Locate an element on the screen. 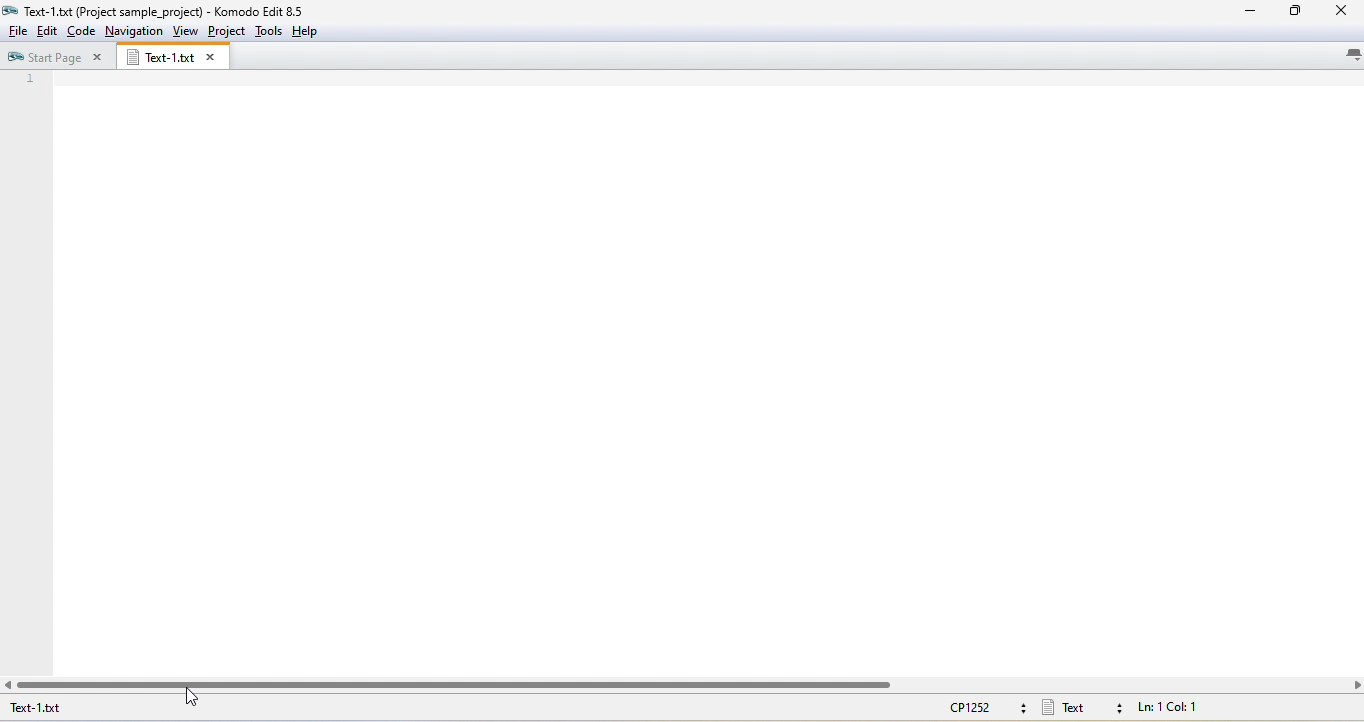 This screenshot has width=1364, height=722. scroll right is located at coordinates (1355, 683).